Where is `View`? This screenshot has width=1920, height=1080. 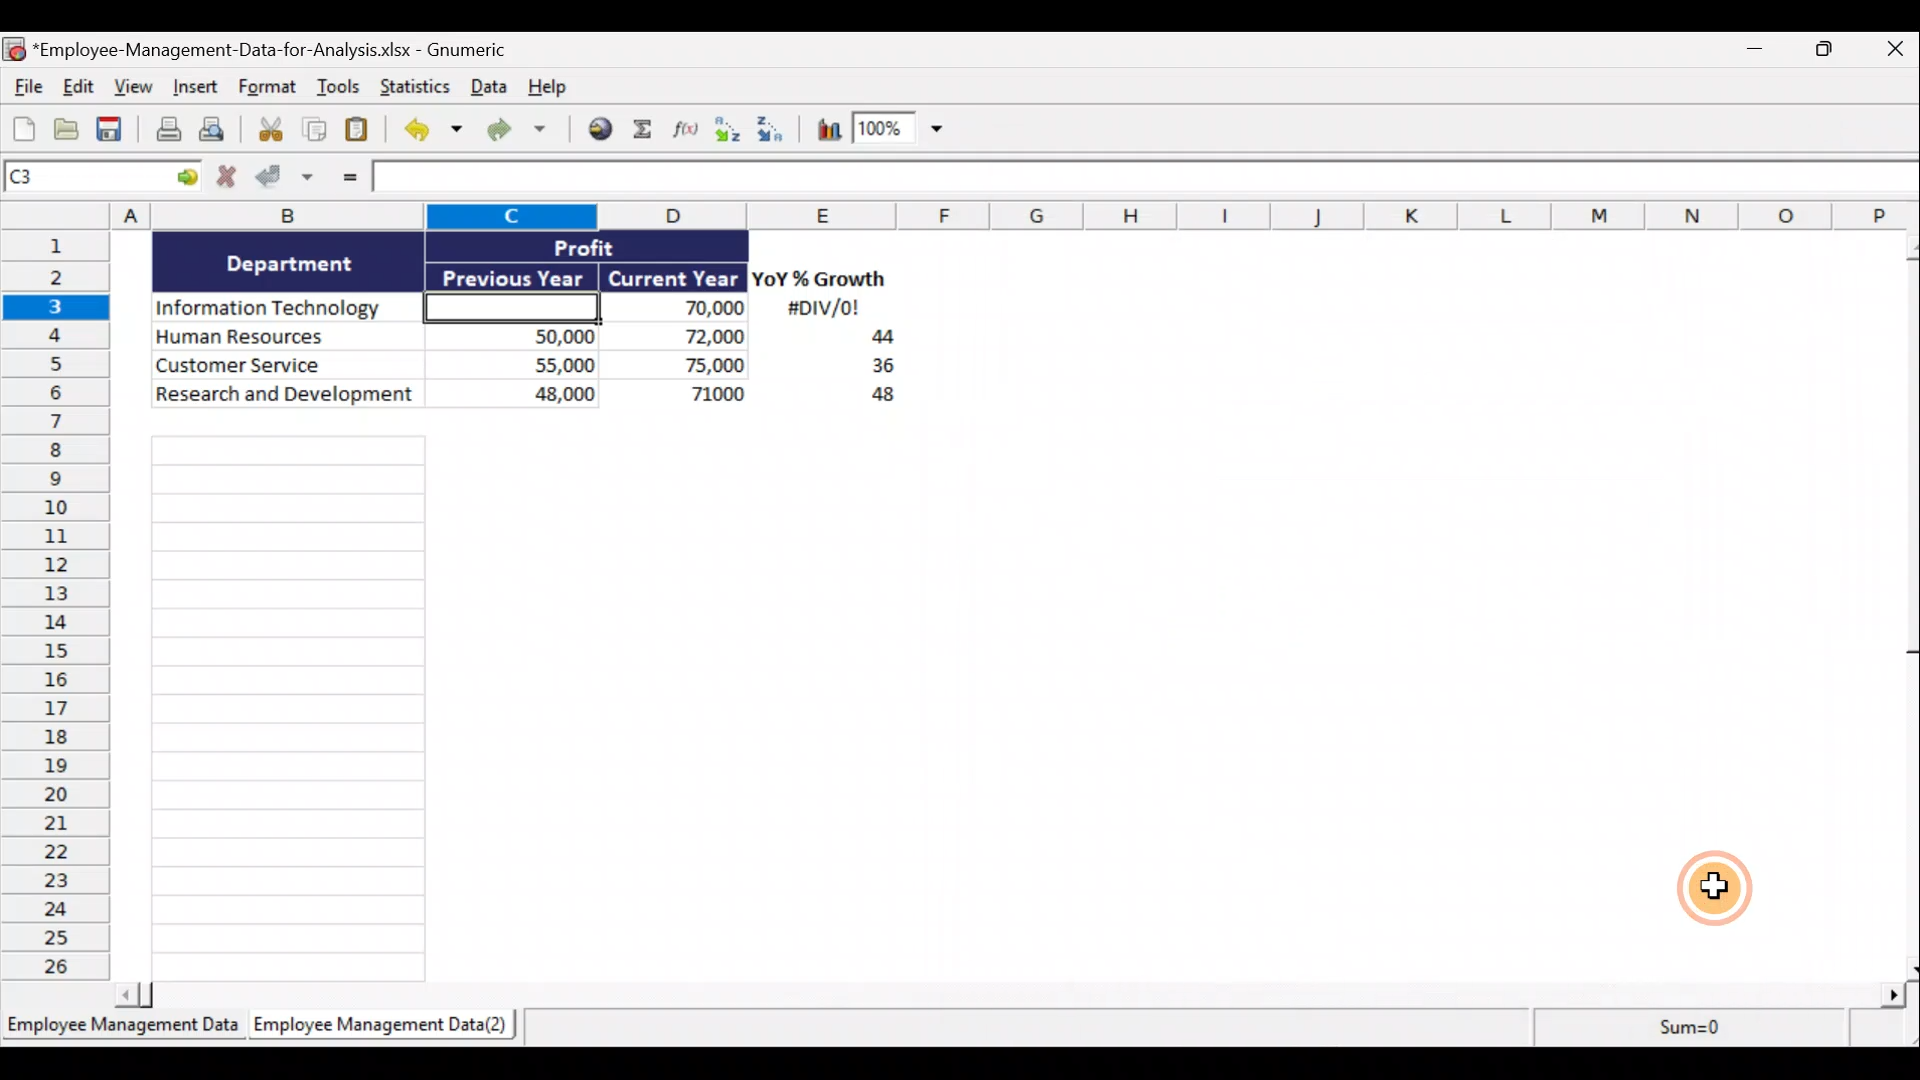 View is located at coordinates (136, 89).